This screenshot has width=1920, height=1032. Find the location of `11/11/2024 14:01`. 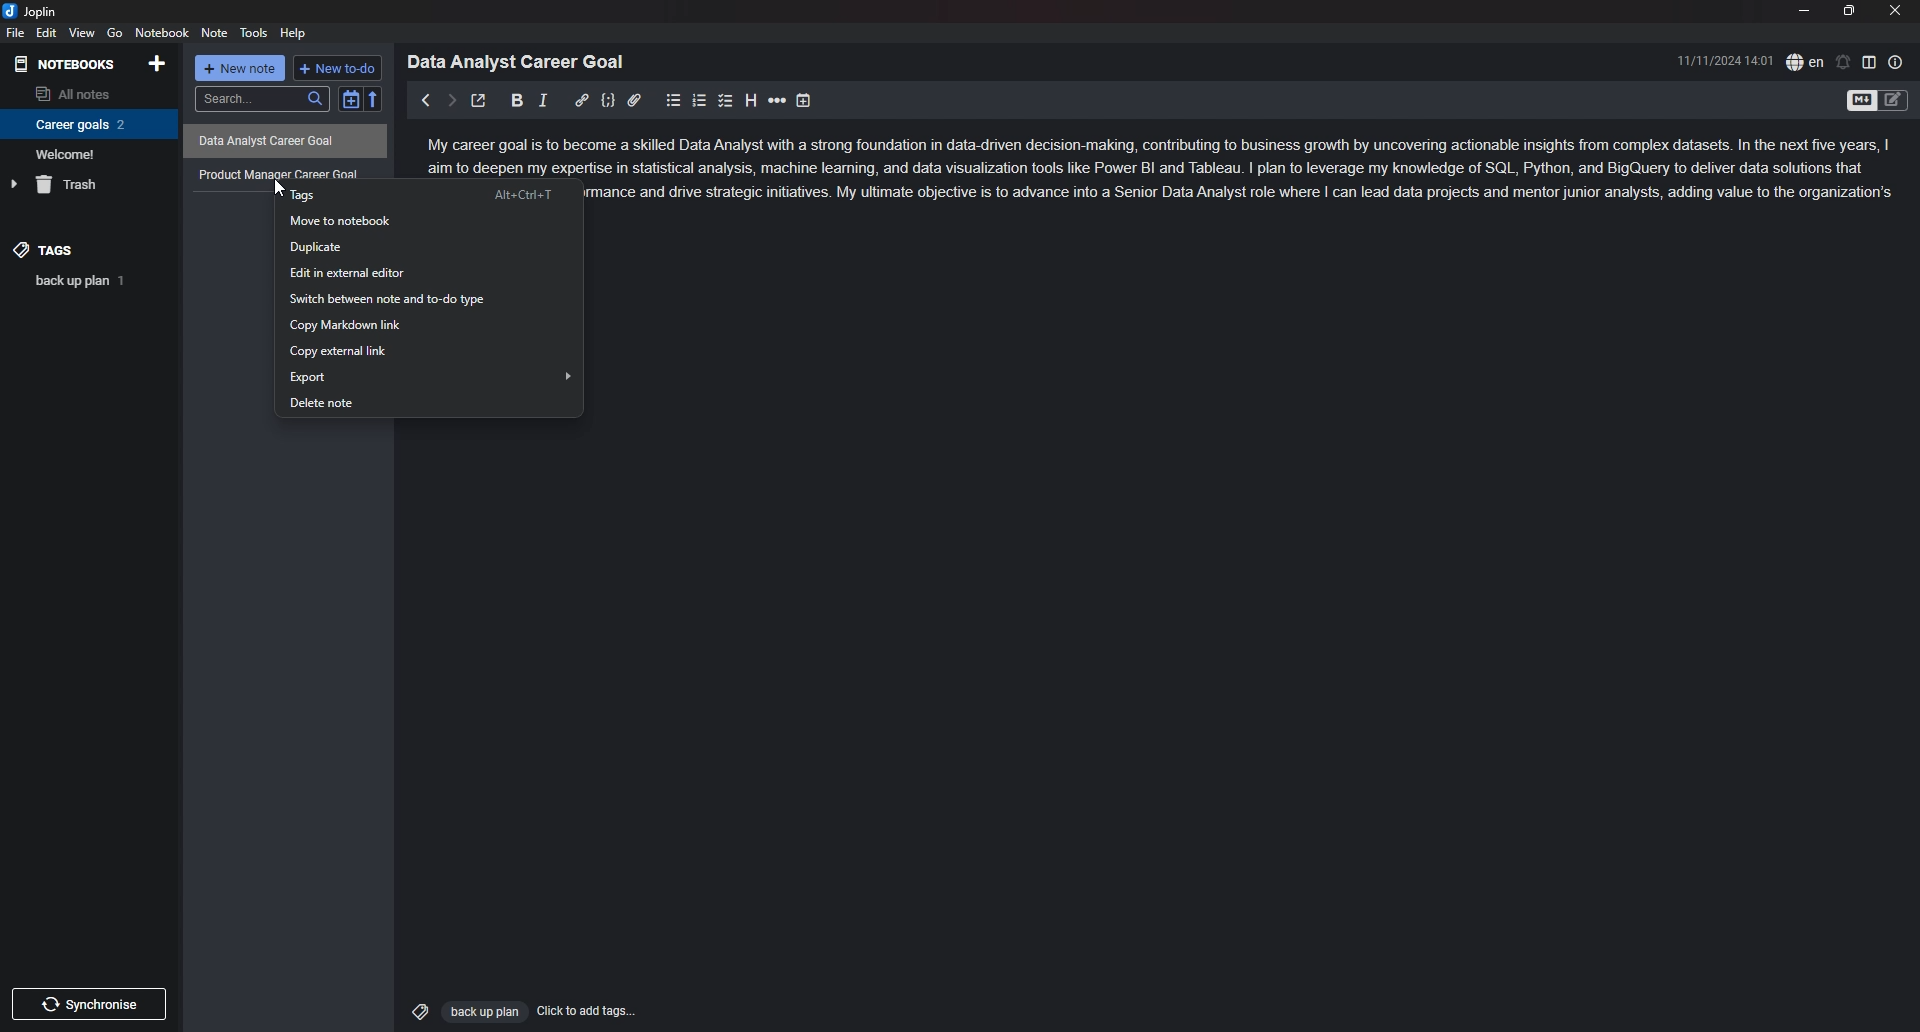

11/11/2024 14:01 is located at coordinates (1726, 60).